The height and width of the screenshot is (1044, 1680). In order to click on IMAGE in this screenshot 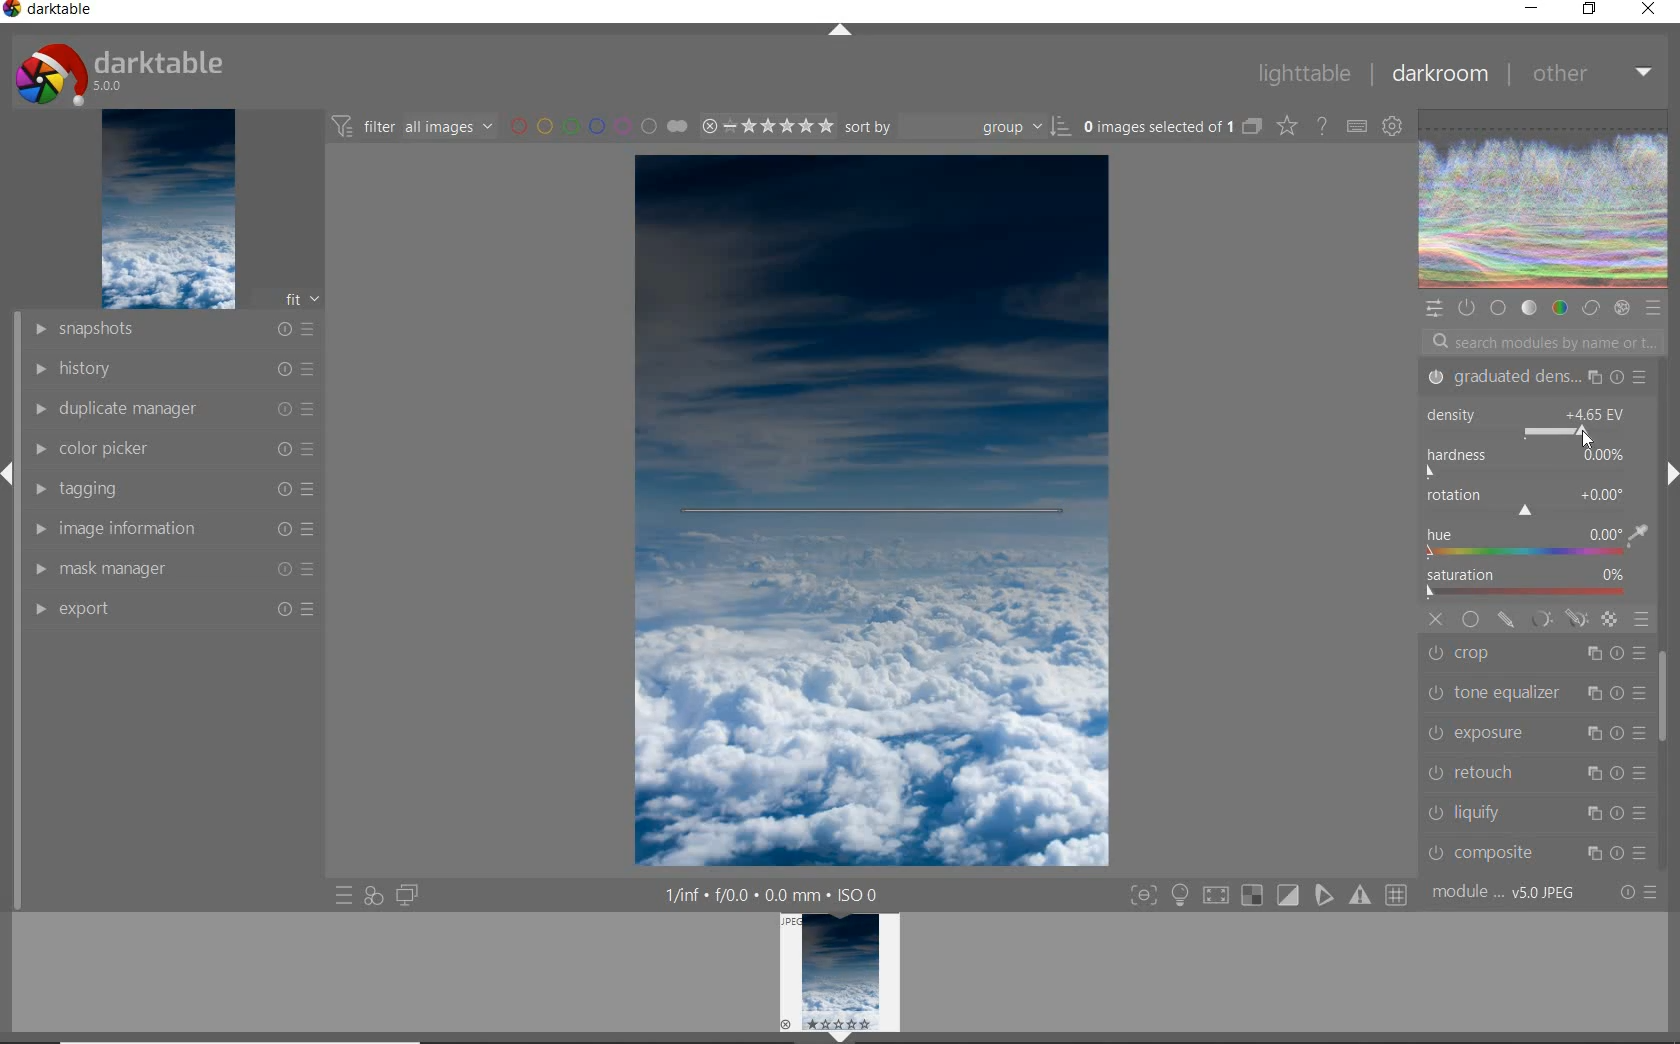, I will do `click(166, 210)`.